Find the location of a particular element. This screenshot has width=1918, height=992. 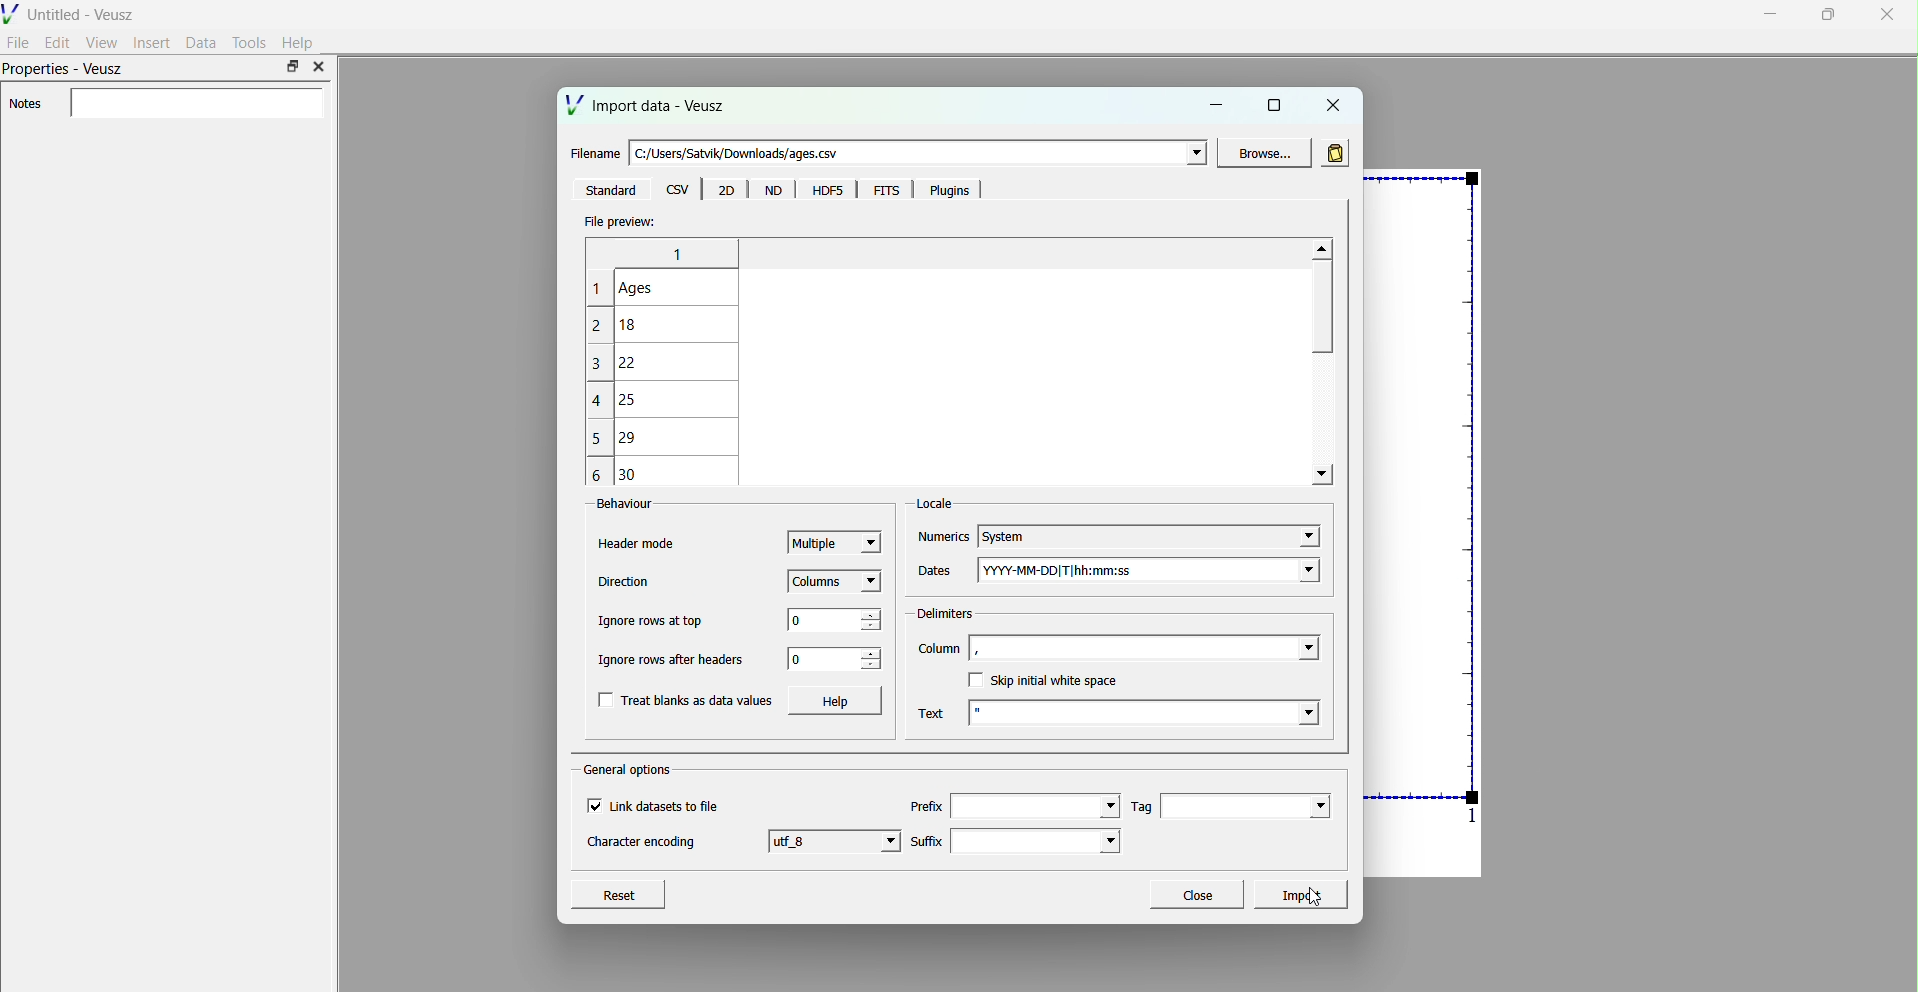

increase is located at coordinates (872, 651).